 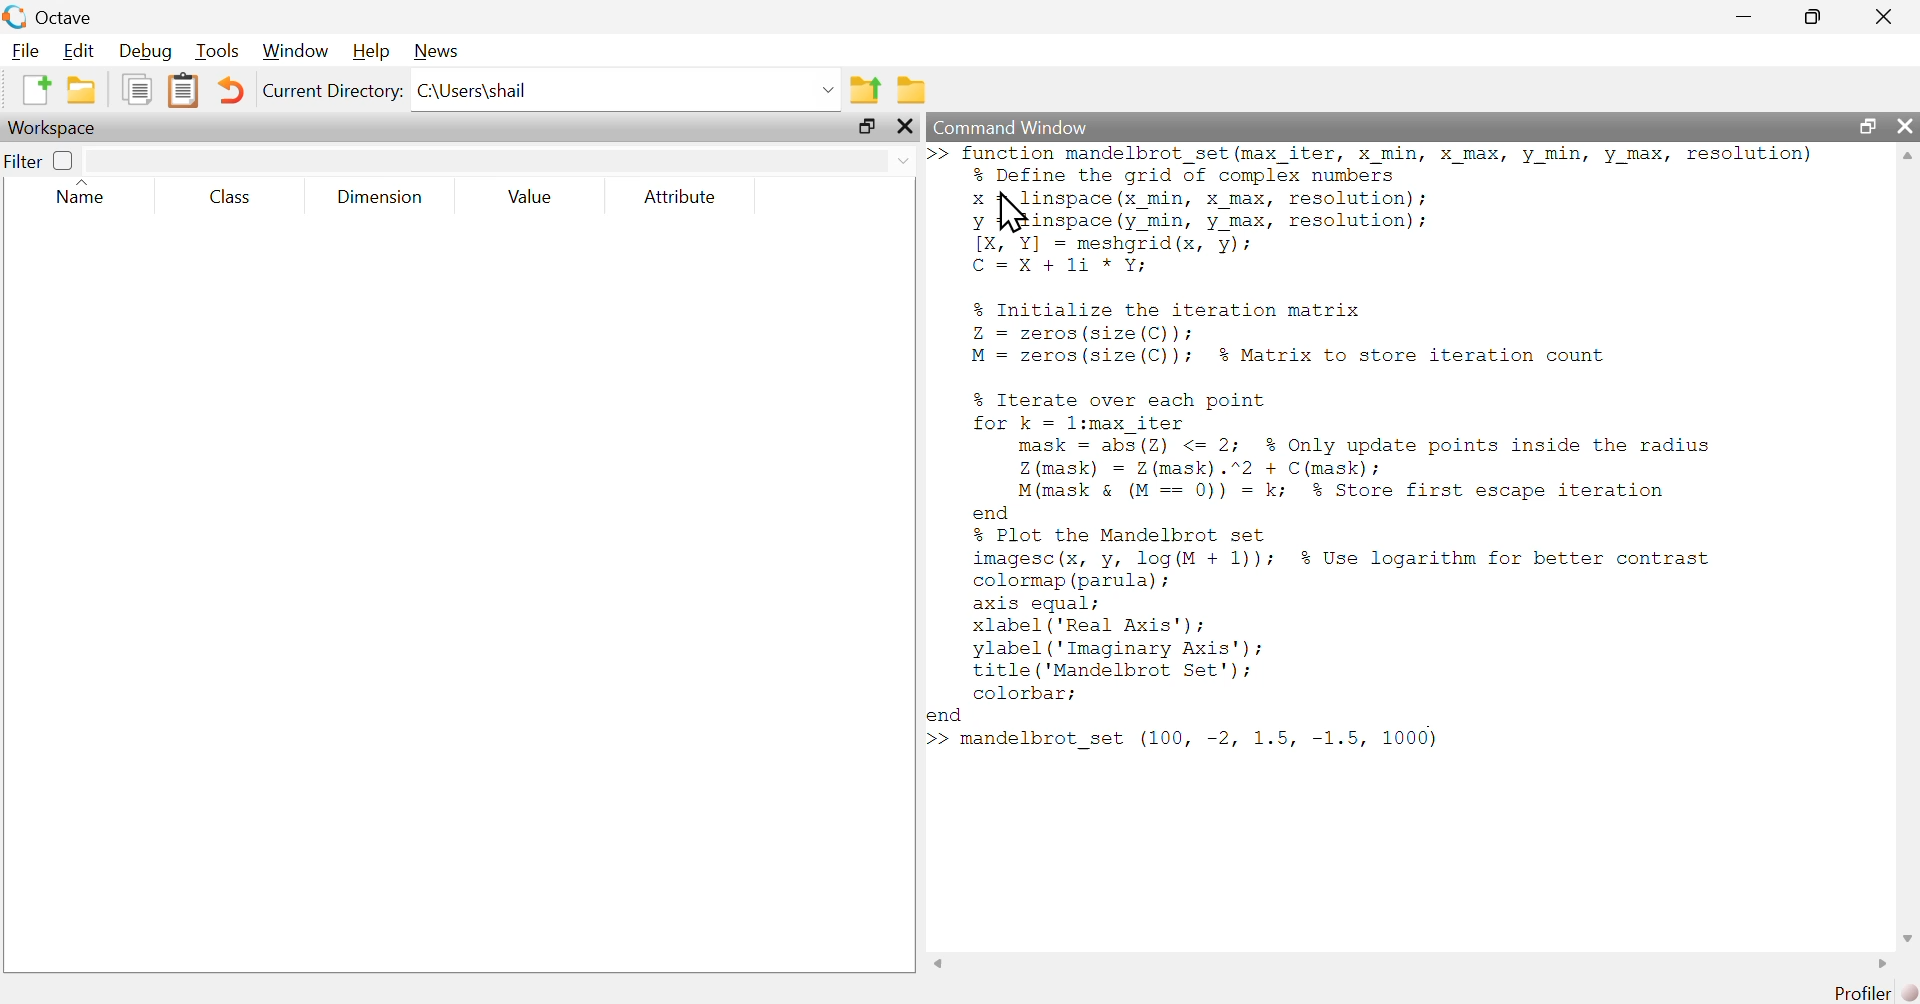 What do you see at coordinates (626, 90) in the screenshot?
I see `C:\Users\shail` at bounding box center [626, 90].